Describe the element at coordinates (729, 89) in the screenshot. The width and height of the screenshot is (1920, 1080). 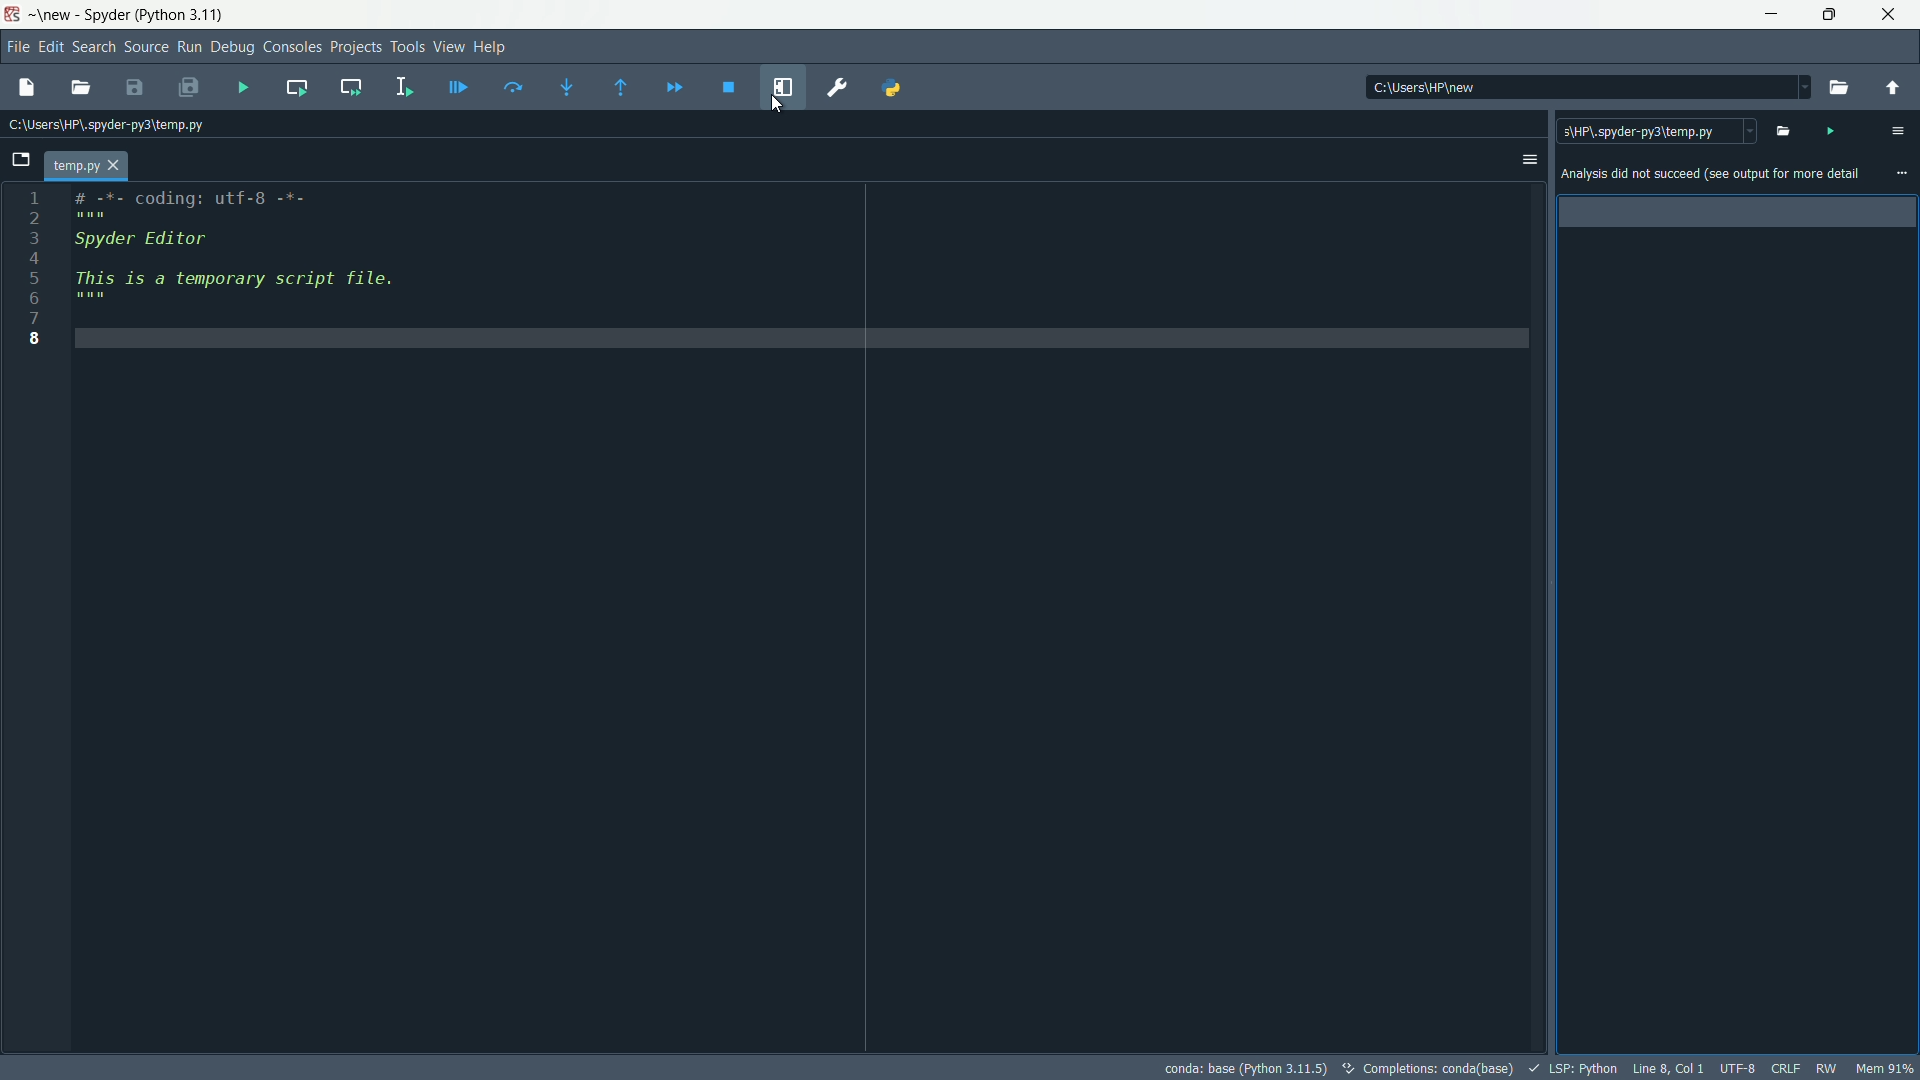
I see `stop debugging` at that location.